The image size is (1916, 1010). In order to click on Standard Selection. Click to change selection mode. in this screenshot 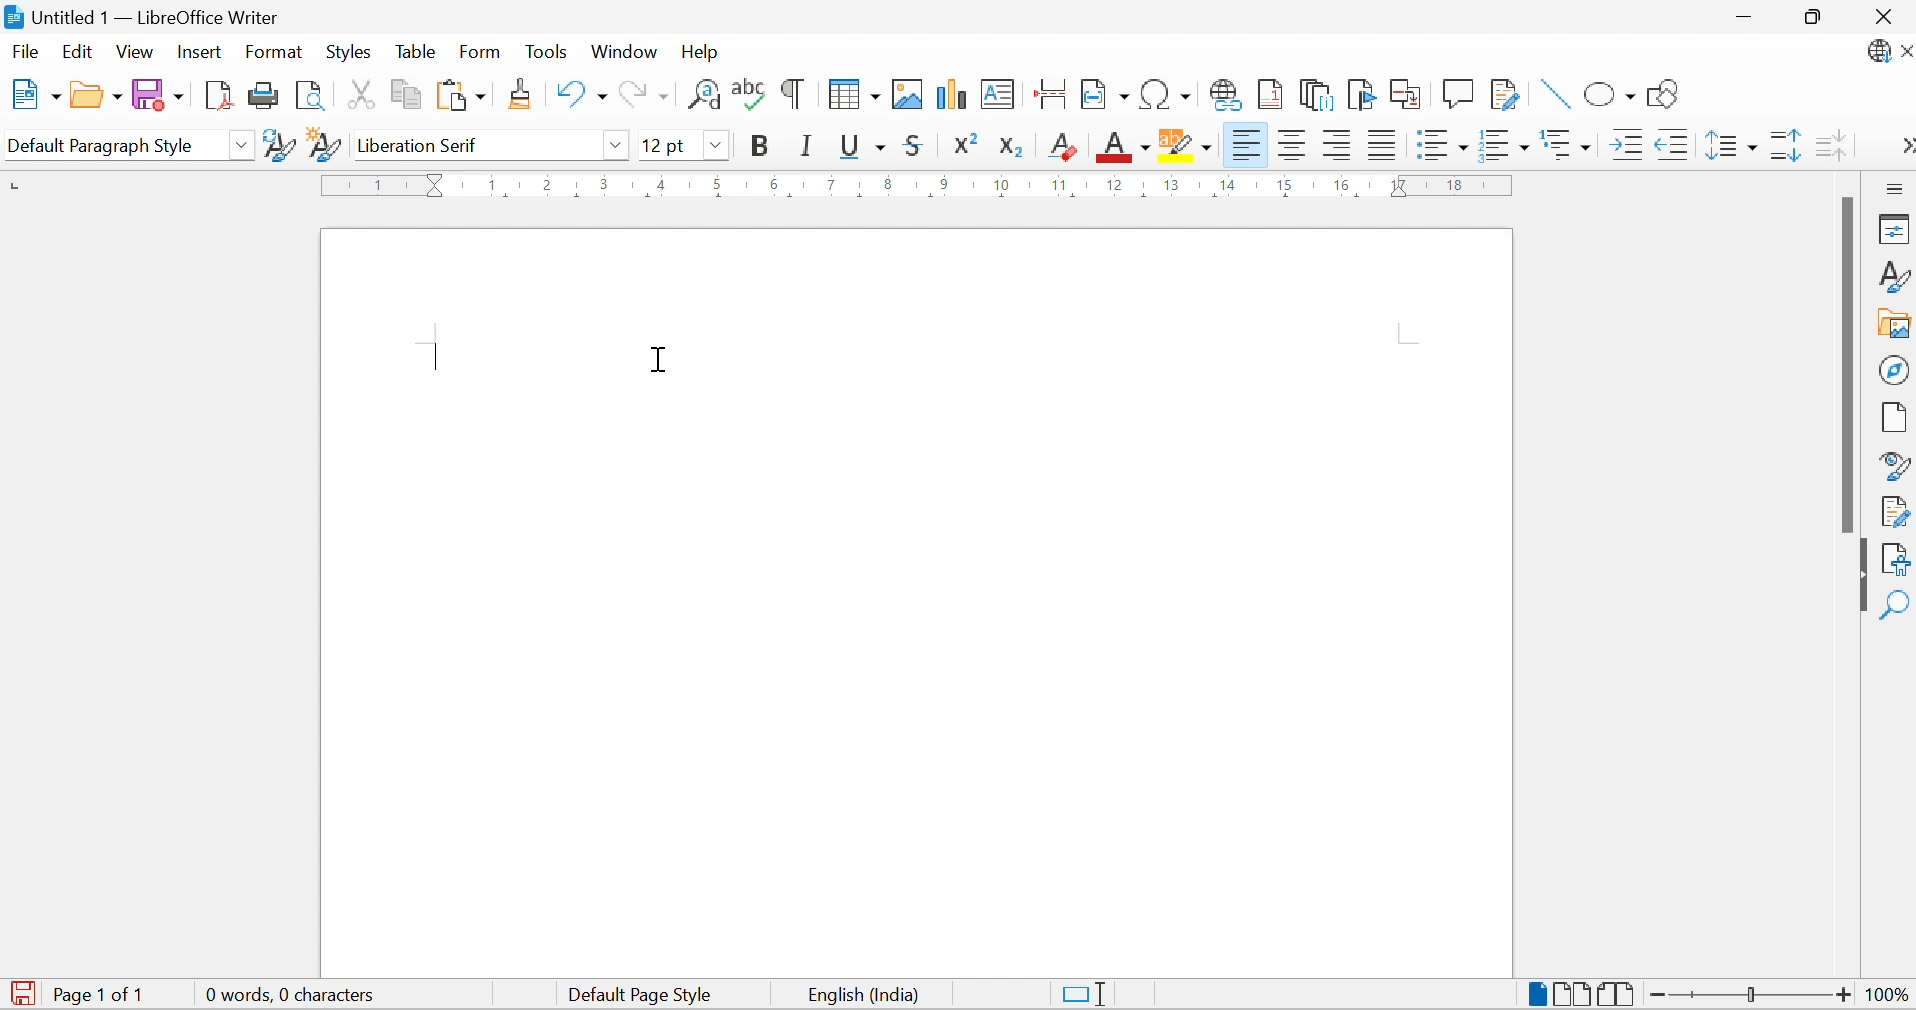, I will do `click(1089, 994)`.